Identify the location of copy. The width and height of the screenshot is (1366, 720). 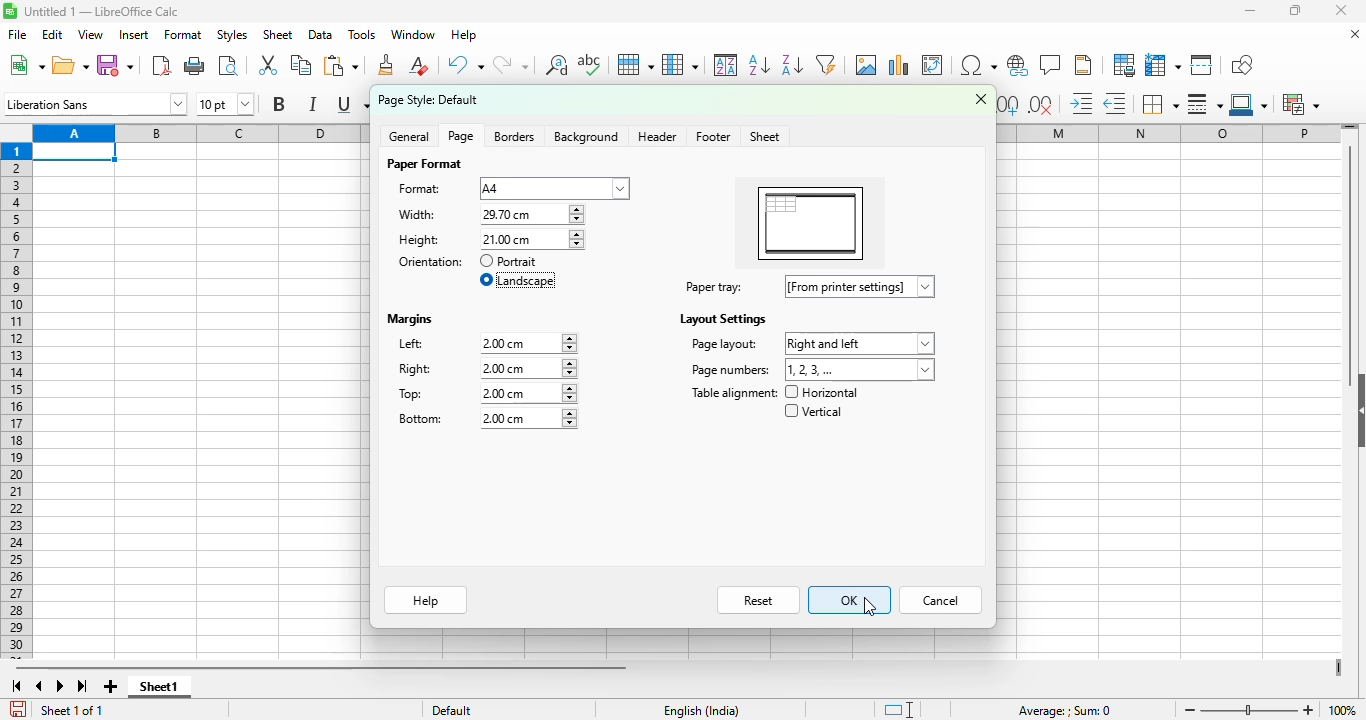
(301, 64).